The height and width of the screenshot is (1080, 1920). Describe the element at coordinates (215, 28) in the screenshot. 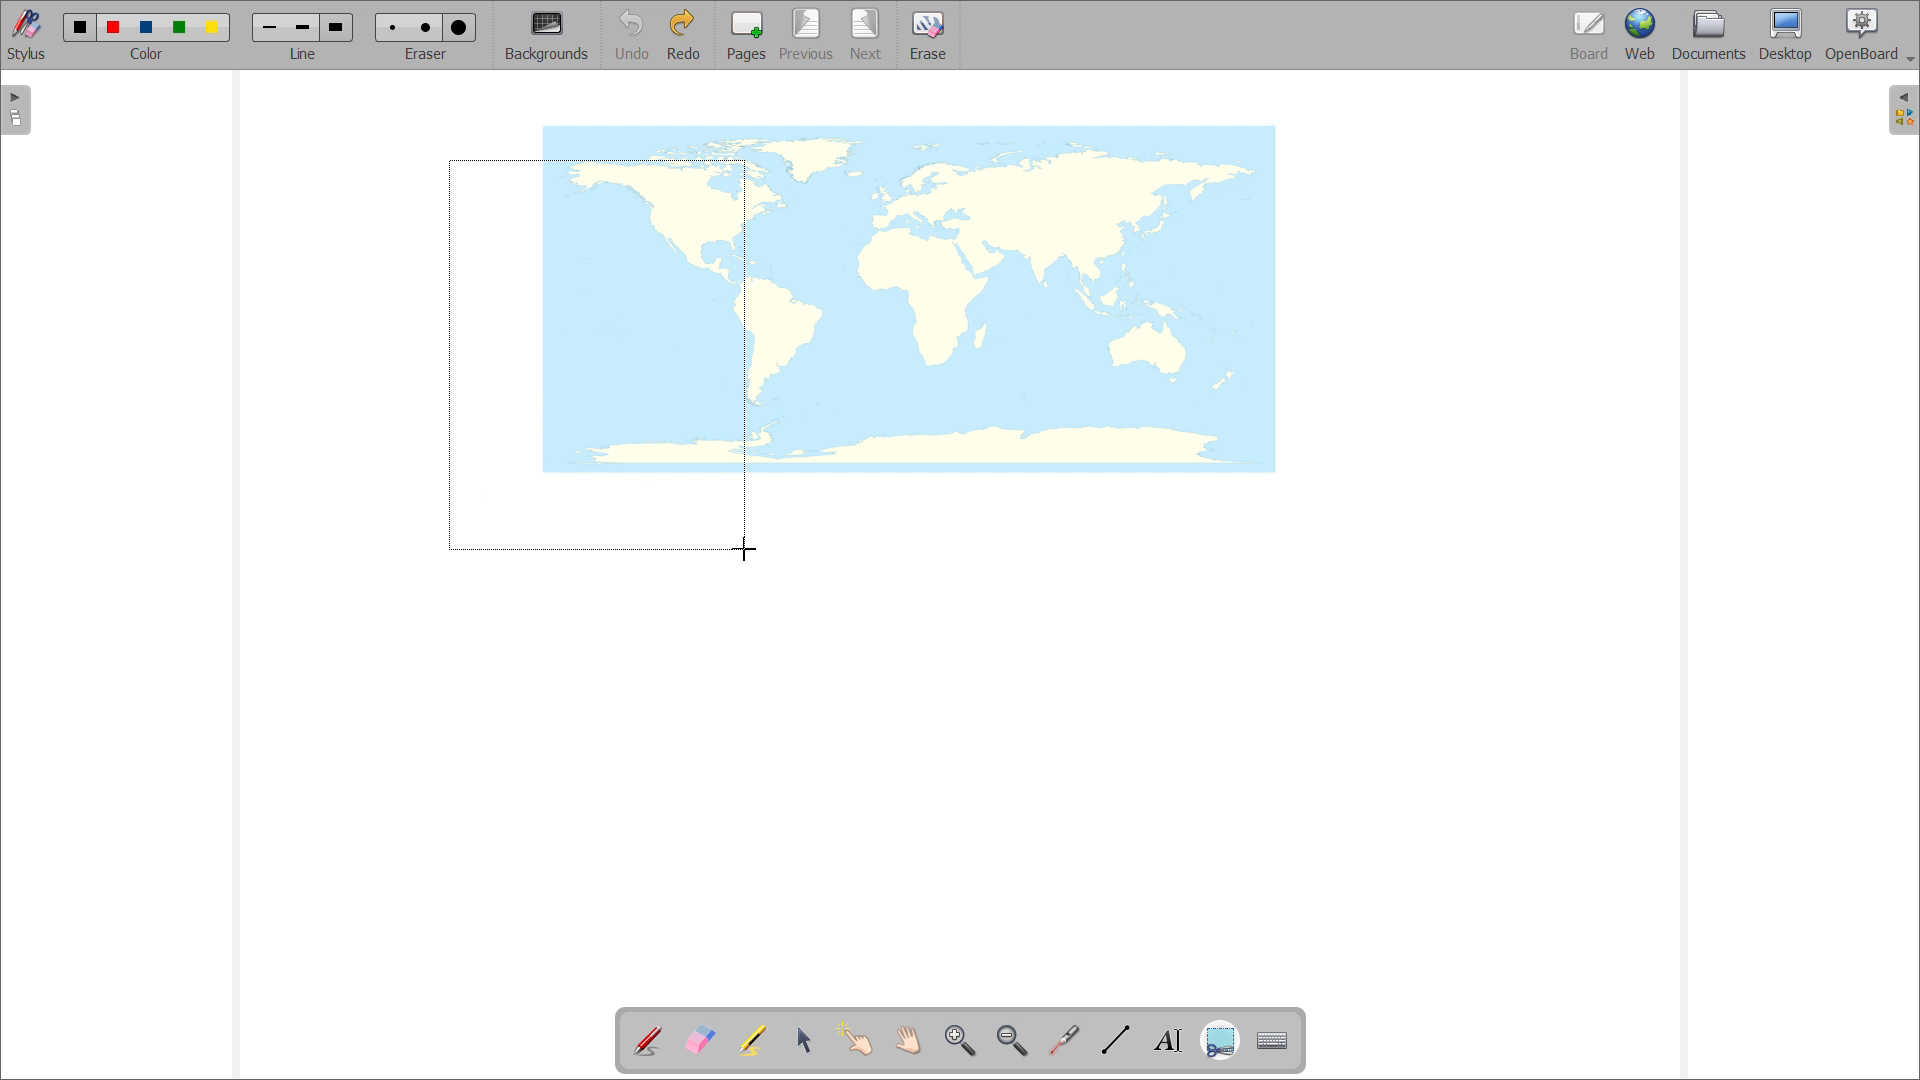

I see `yellow` at that location.